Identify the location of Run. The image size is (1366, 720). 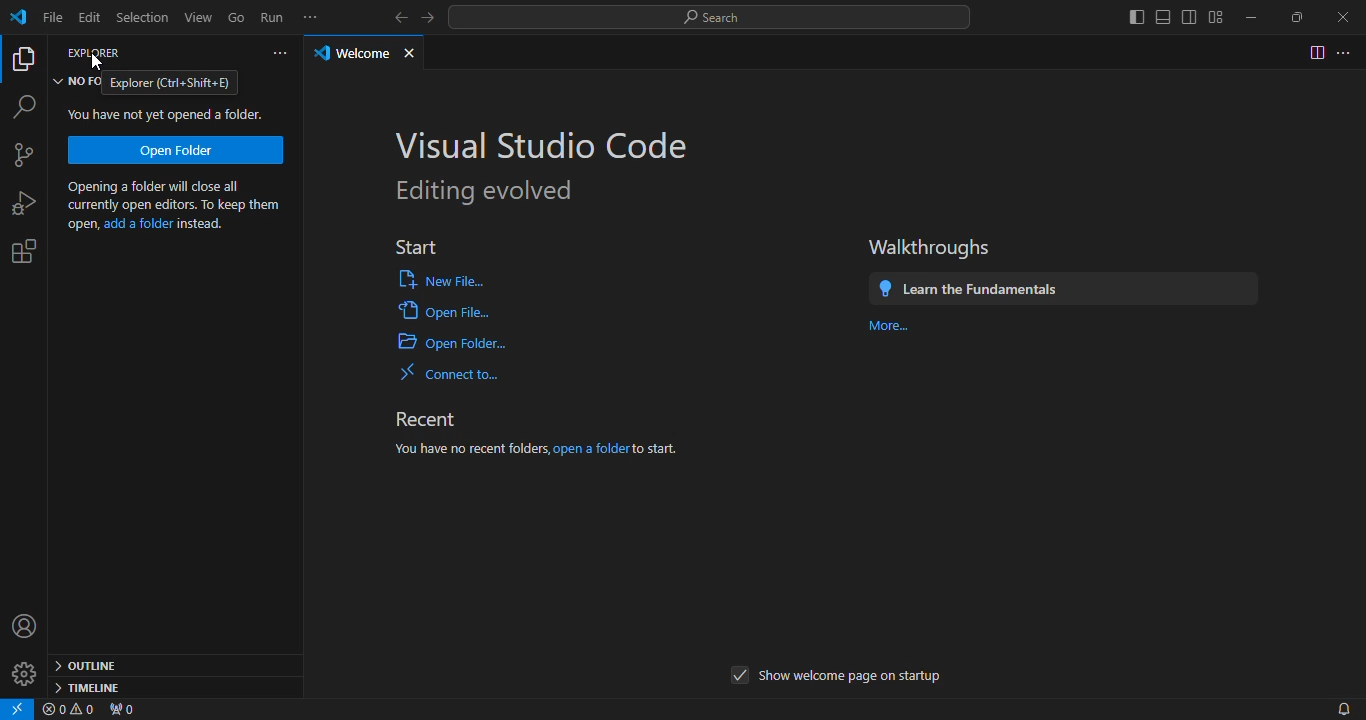
(271, 16).